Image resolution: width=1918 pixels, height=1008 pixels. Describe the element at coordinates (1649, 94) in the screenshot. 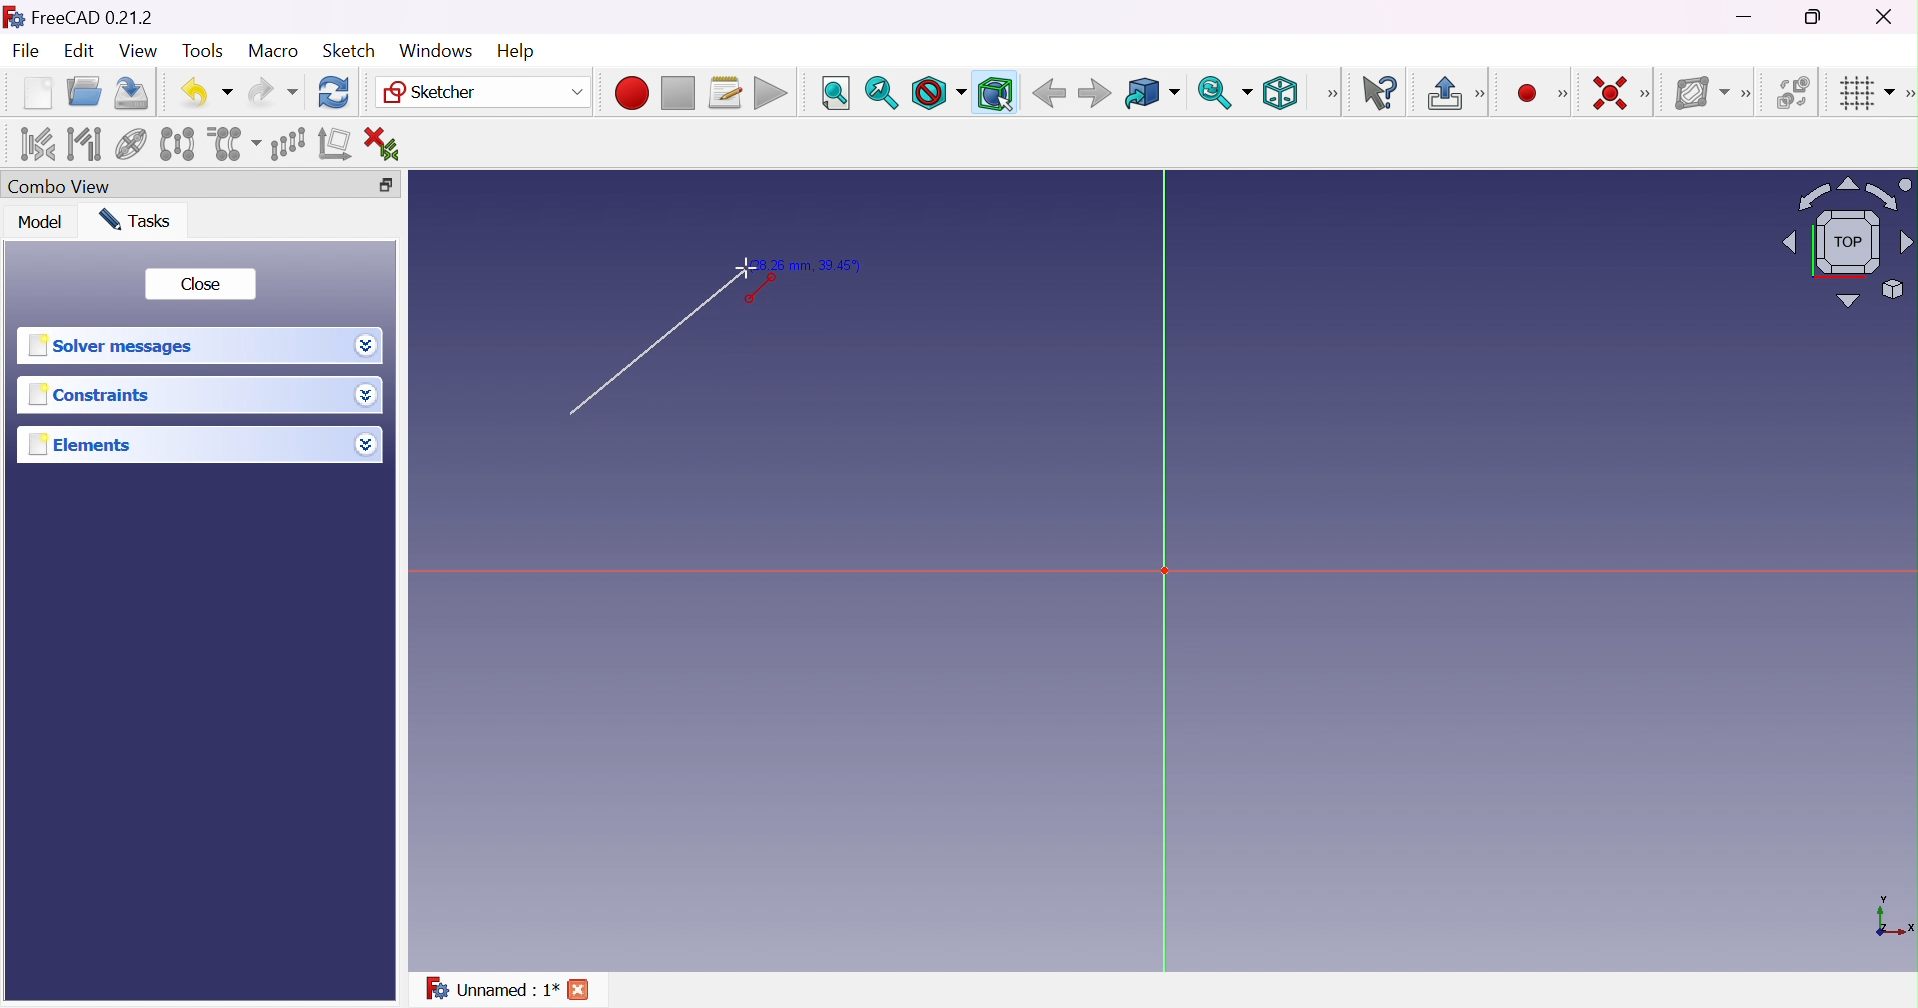

I see `[Sketcher constraints]` at that location.